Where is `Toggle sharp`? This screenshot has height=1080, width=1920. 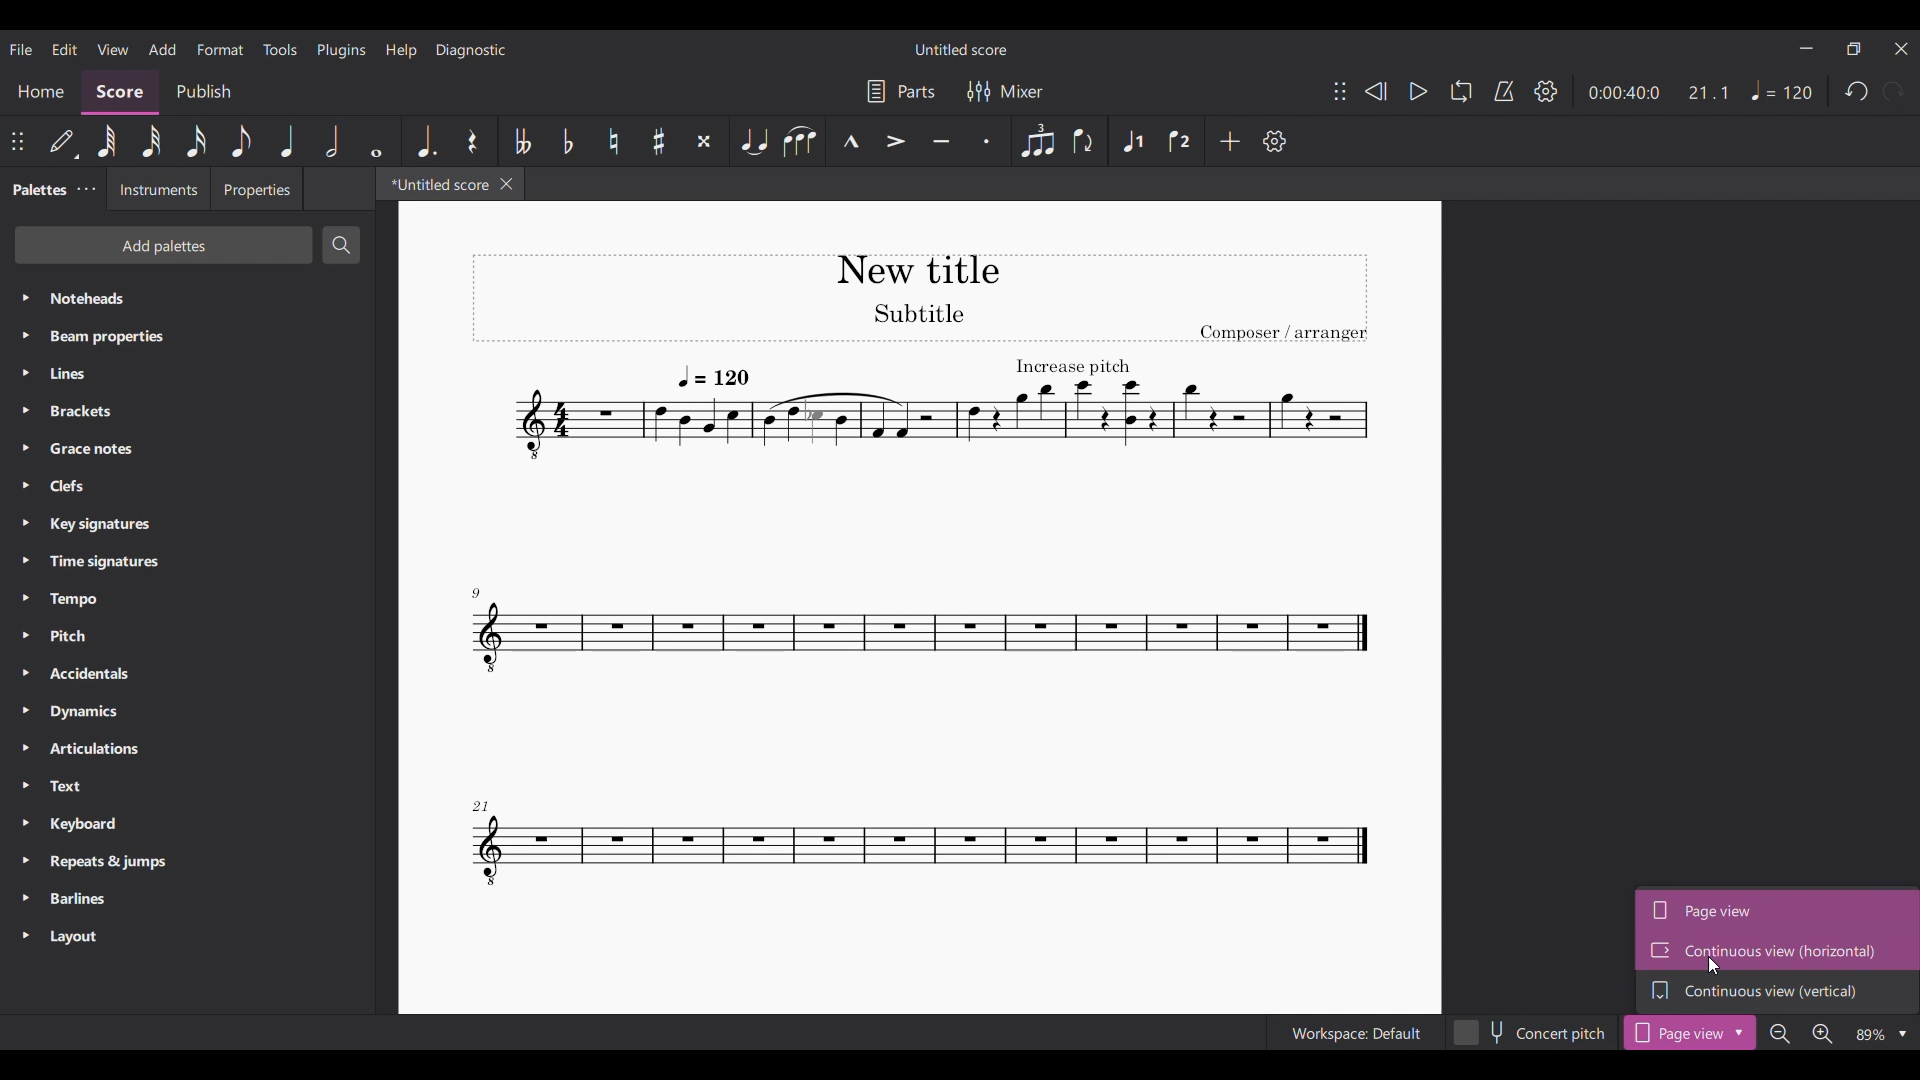 Toggle sharp is located at coordinates (658, 141).